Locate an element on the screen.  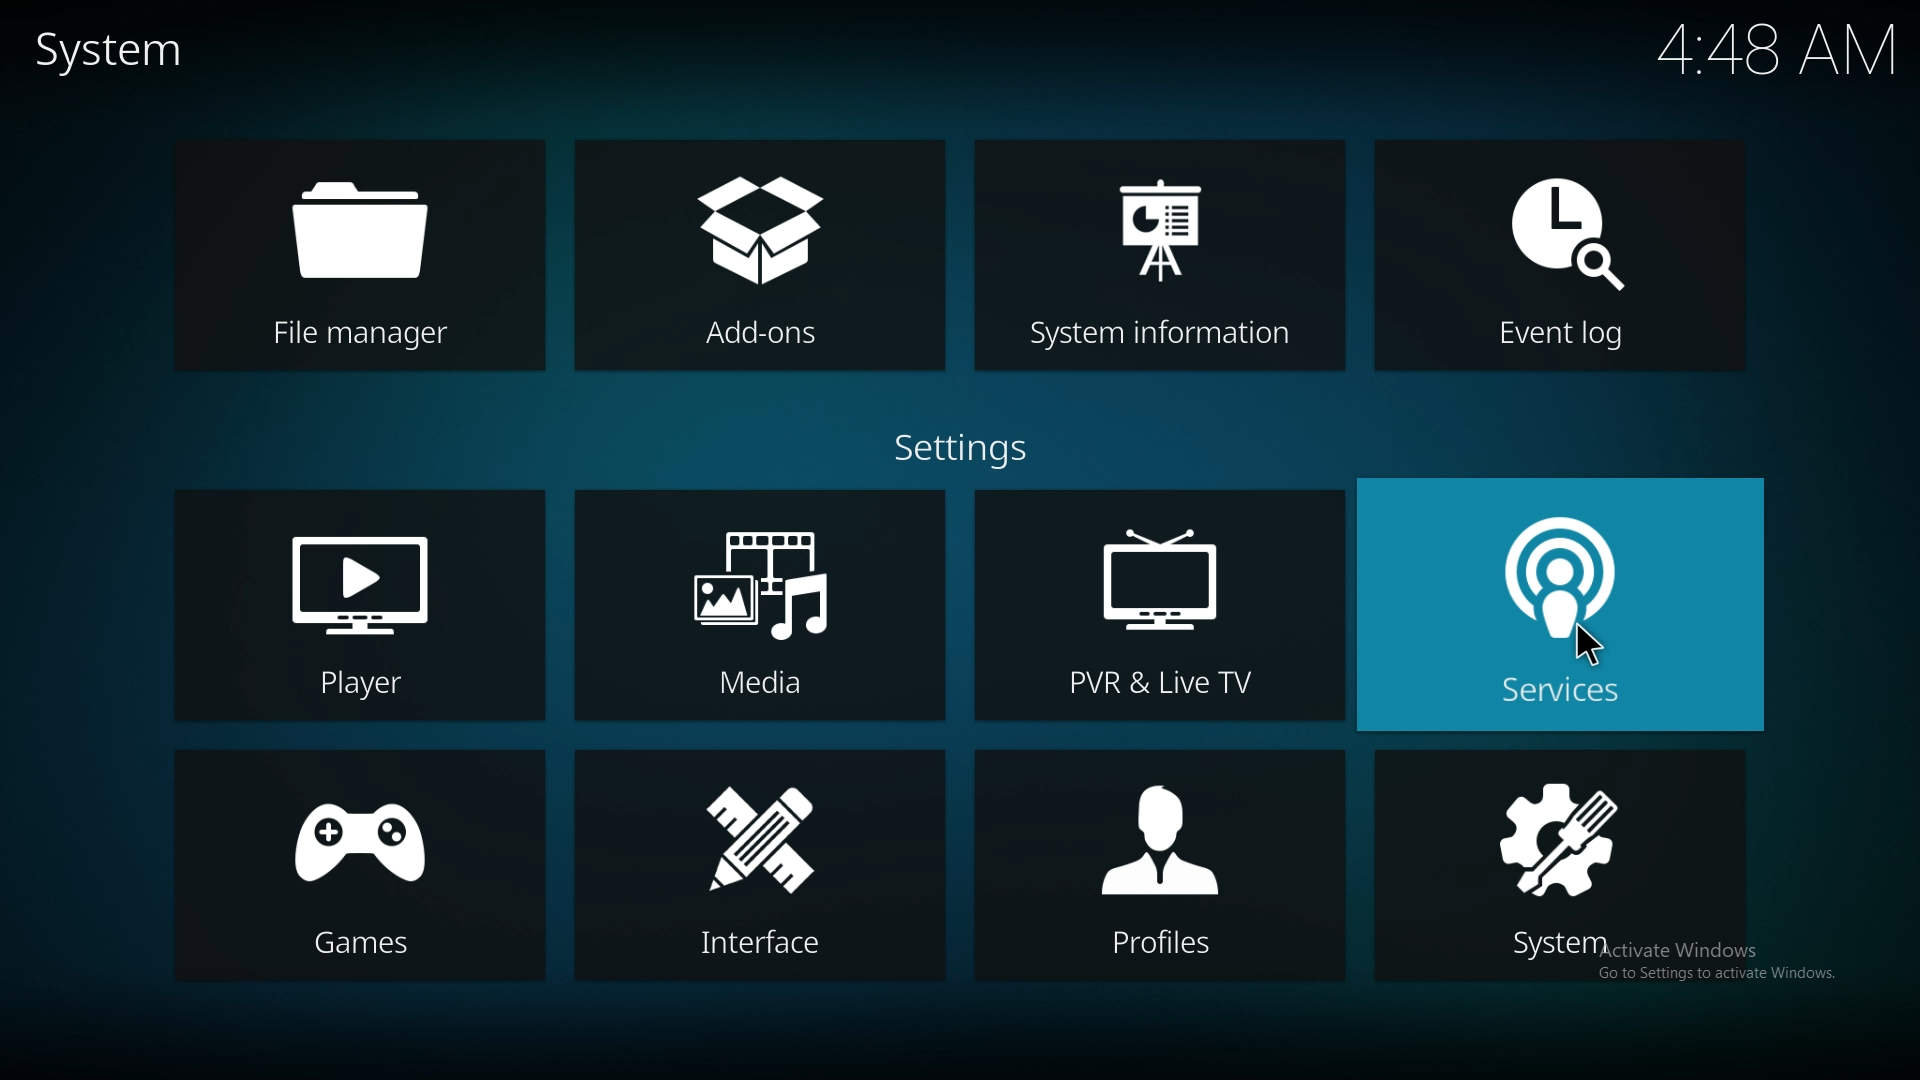
player is located at coordinates (357, 607).